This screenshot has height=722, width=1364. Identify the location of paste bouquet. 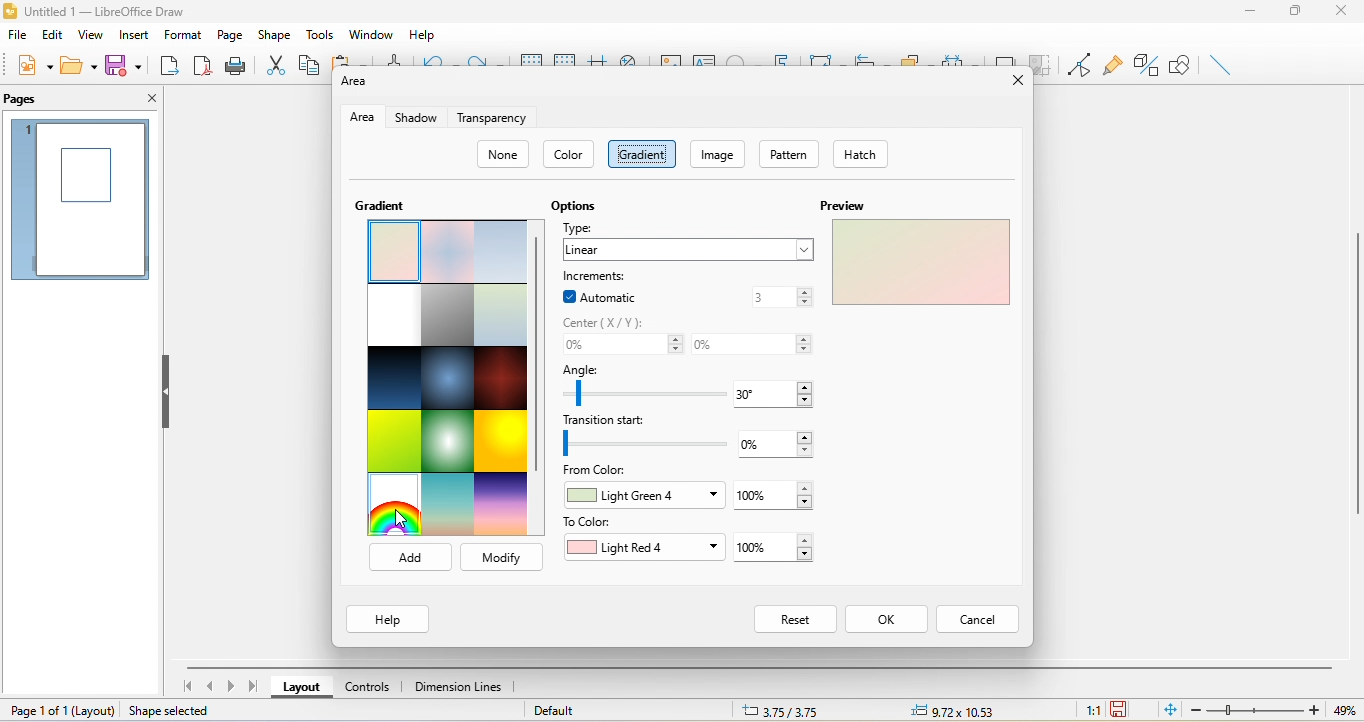
(389, 252).